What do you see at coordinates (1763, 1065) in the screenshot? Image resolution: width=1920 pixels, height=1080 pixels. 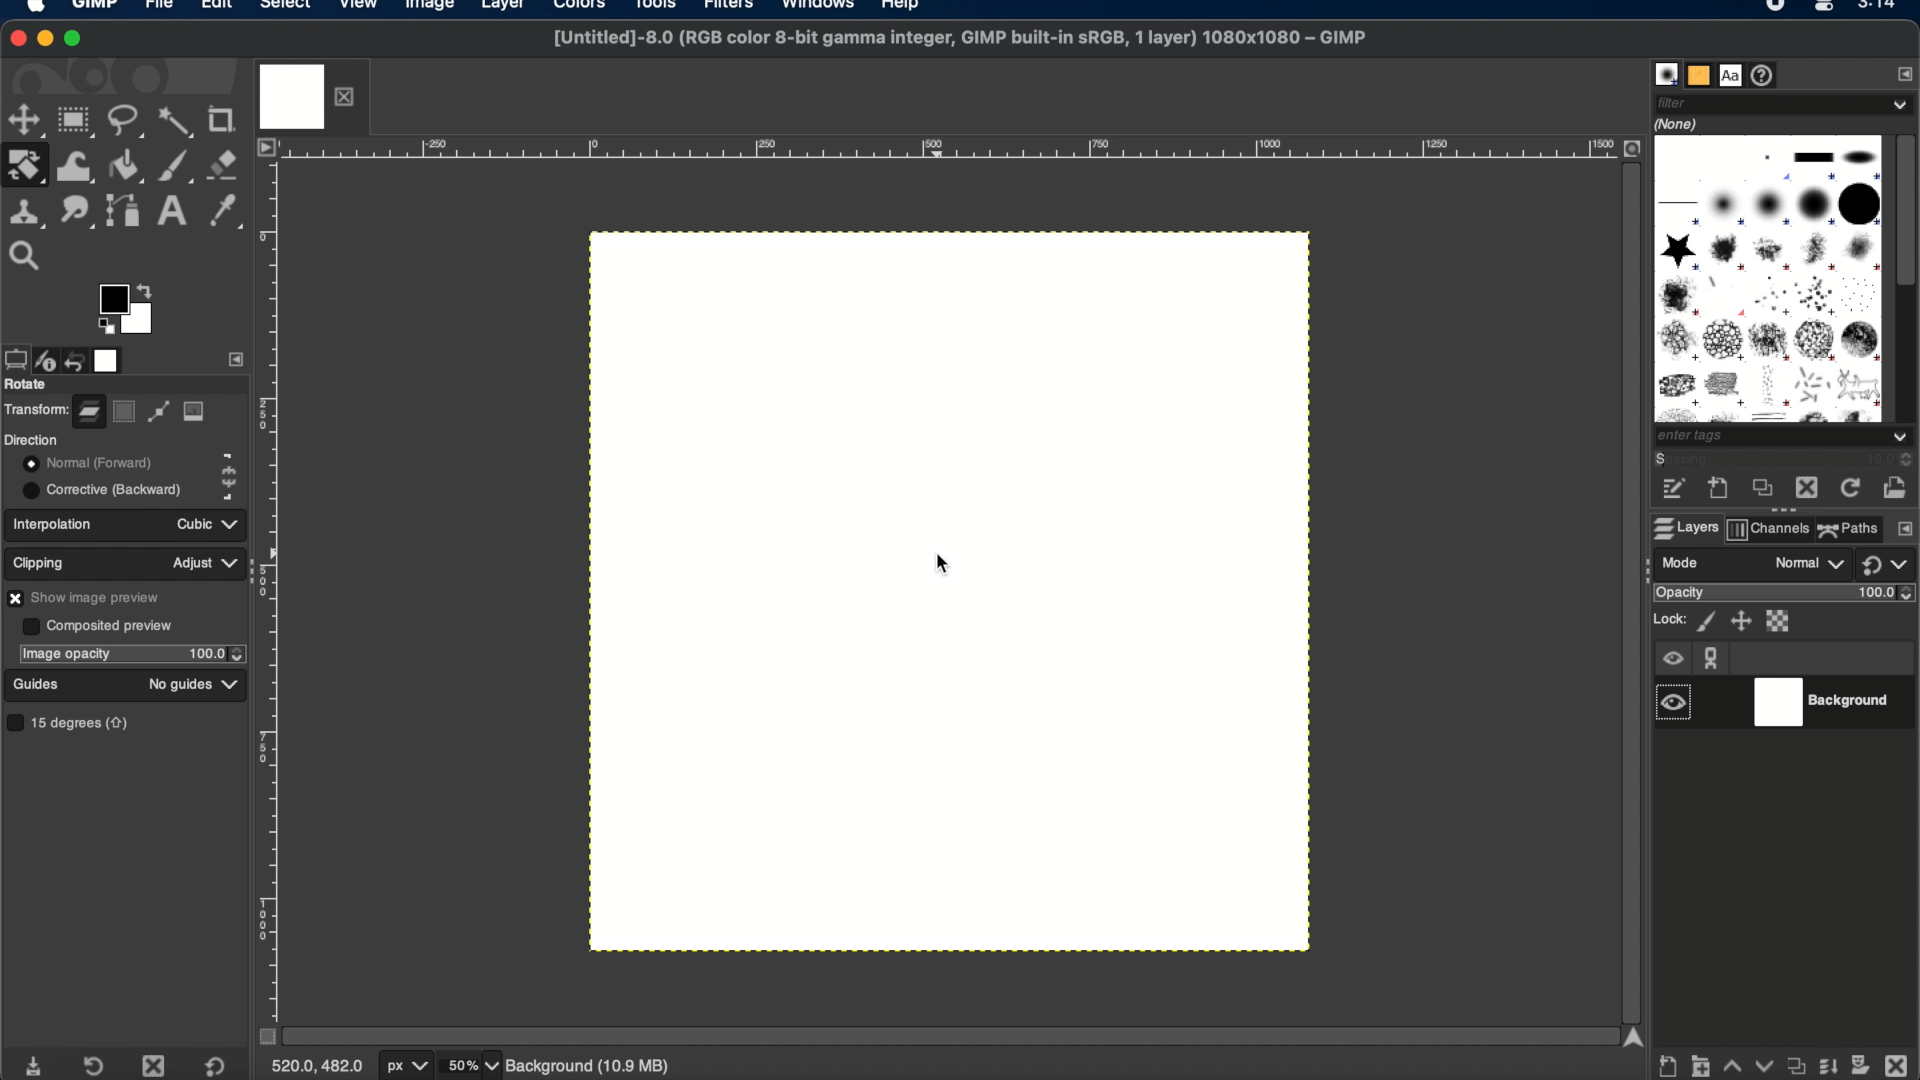 I see `lower this layer` at bounding box center [1763, 1065].